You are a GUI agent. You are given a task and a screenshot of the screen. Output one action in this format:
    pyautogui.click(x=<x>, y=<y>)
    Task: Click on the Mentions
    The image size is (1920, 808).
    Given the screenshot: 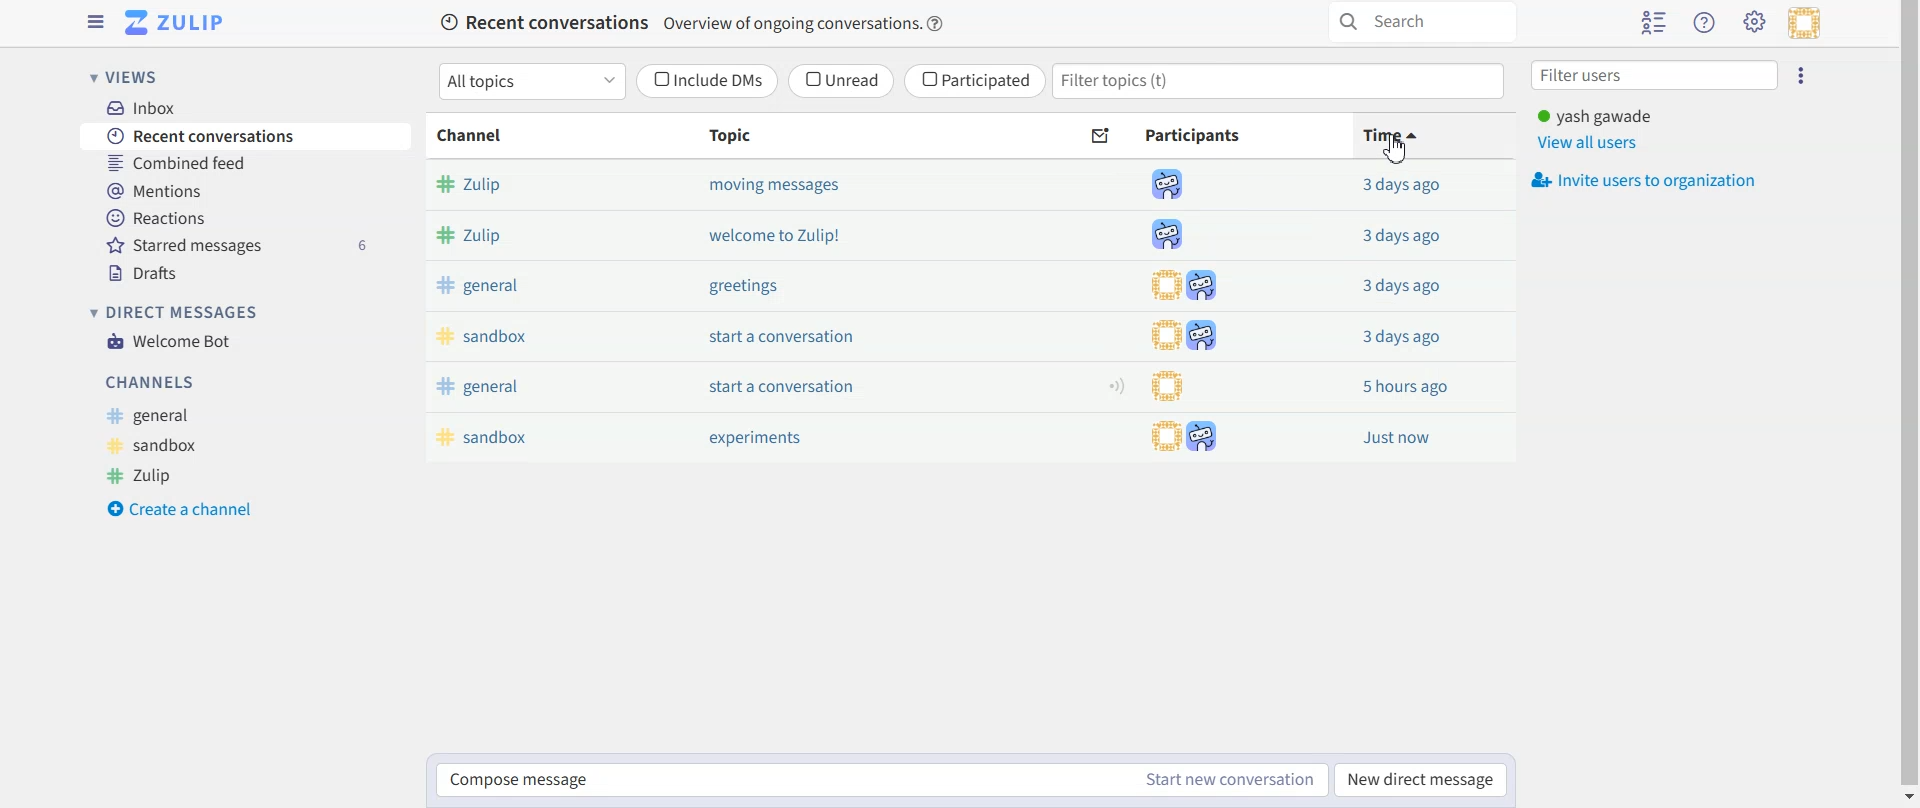 What is the action you would take?
    pyautogui.click(x=245, y=189)
    